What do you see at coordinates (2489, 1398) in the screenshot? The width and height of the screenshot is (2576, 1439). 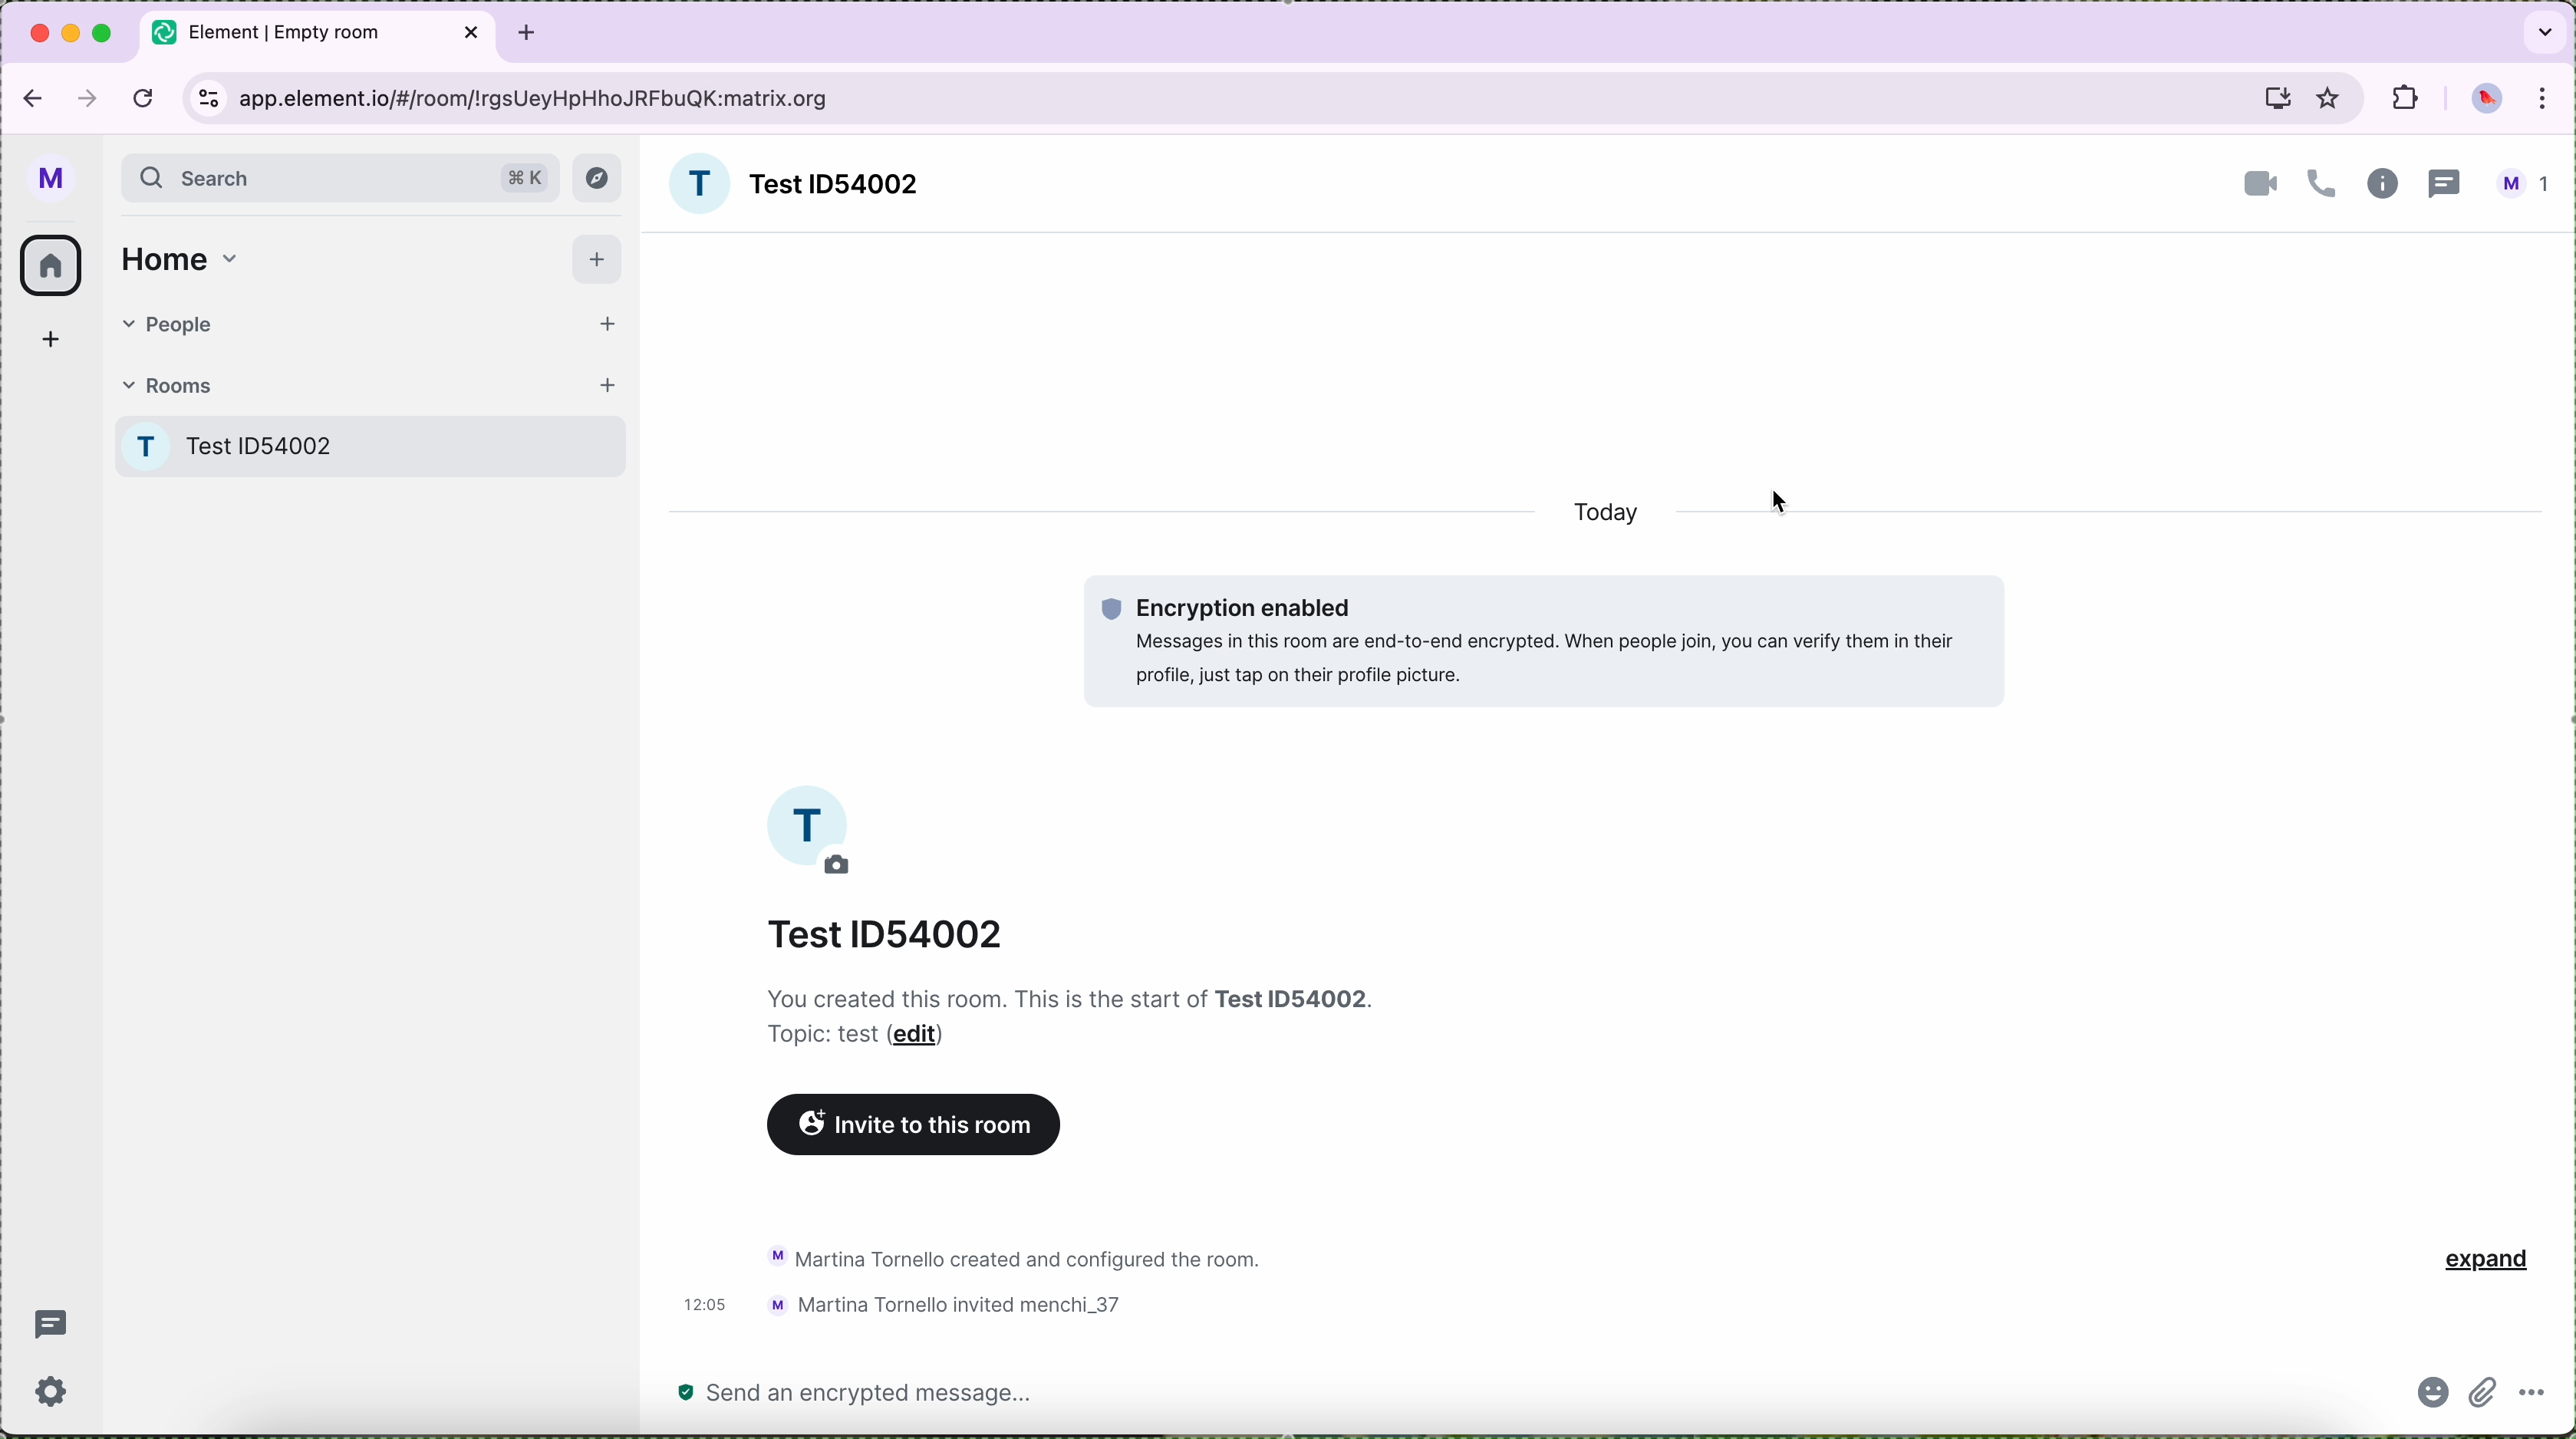 I see `attach file` at bounding box center [2489, 1398].